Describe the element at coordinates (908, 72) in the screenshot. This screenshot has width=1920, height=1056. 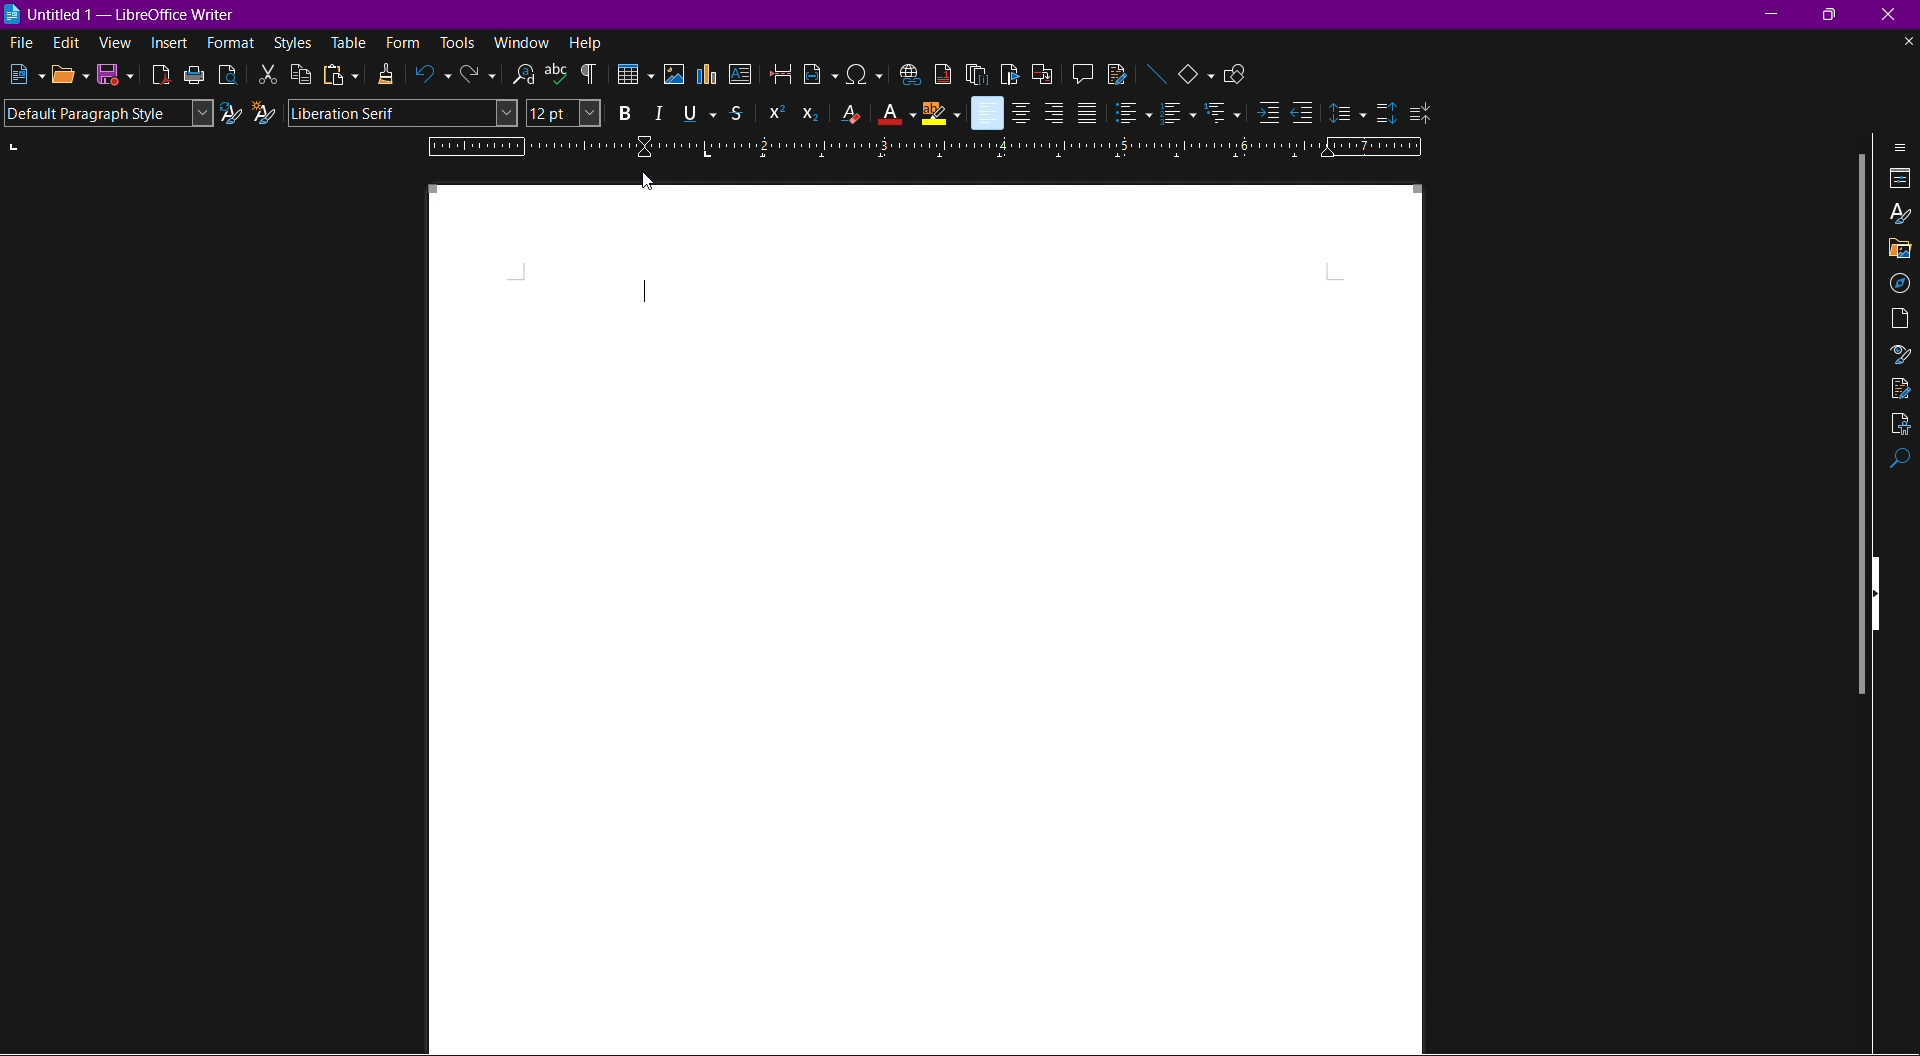
I see `Insert link` at that location.